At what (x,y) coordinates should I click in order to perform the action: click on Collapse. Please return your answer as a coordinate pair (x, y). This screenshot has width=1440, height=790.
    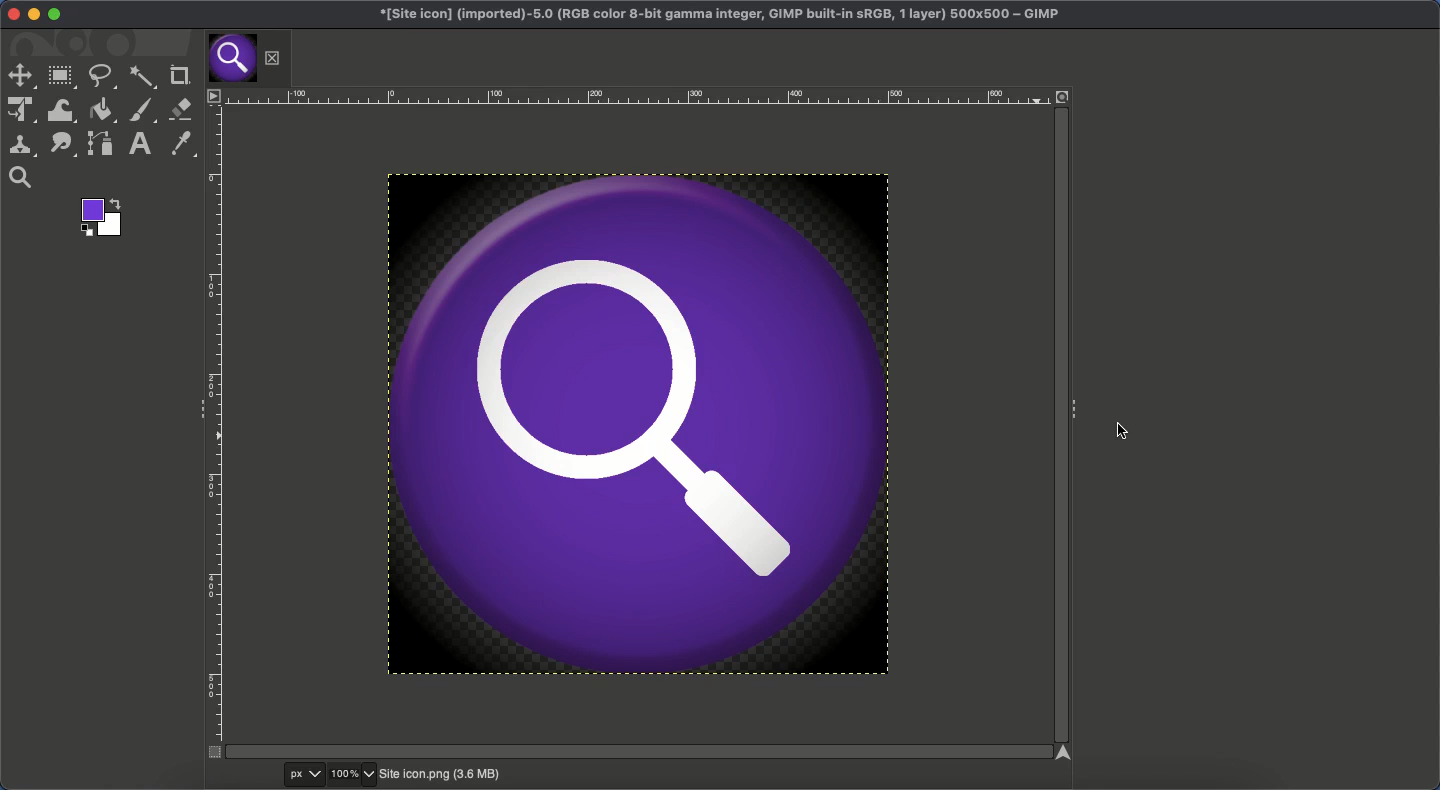
    Looking at the image, I should click on (196, 407).